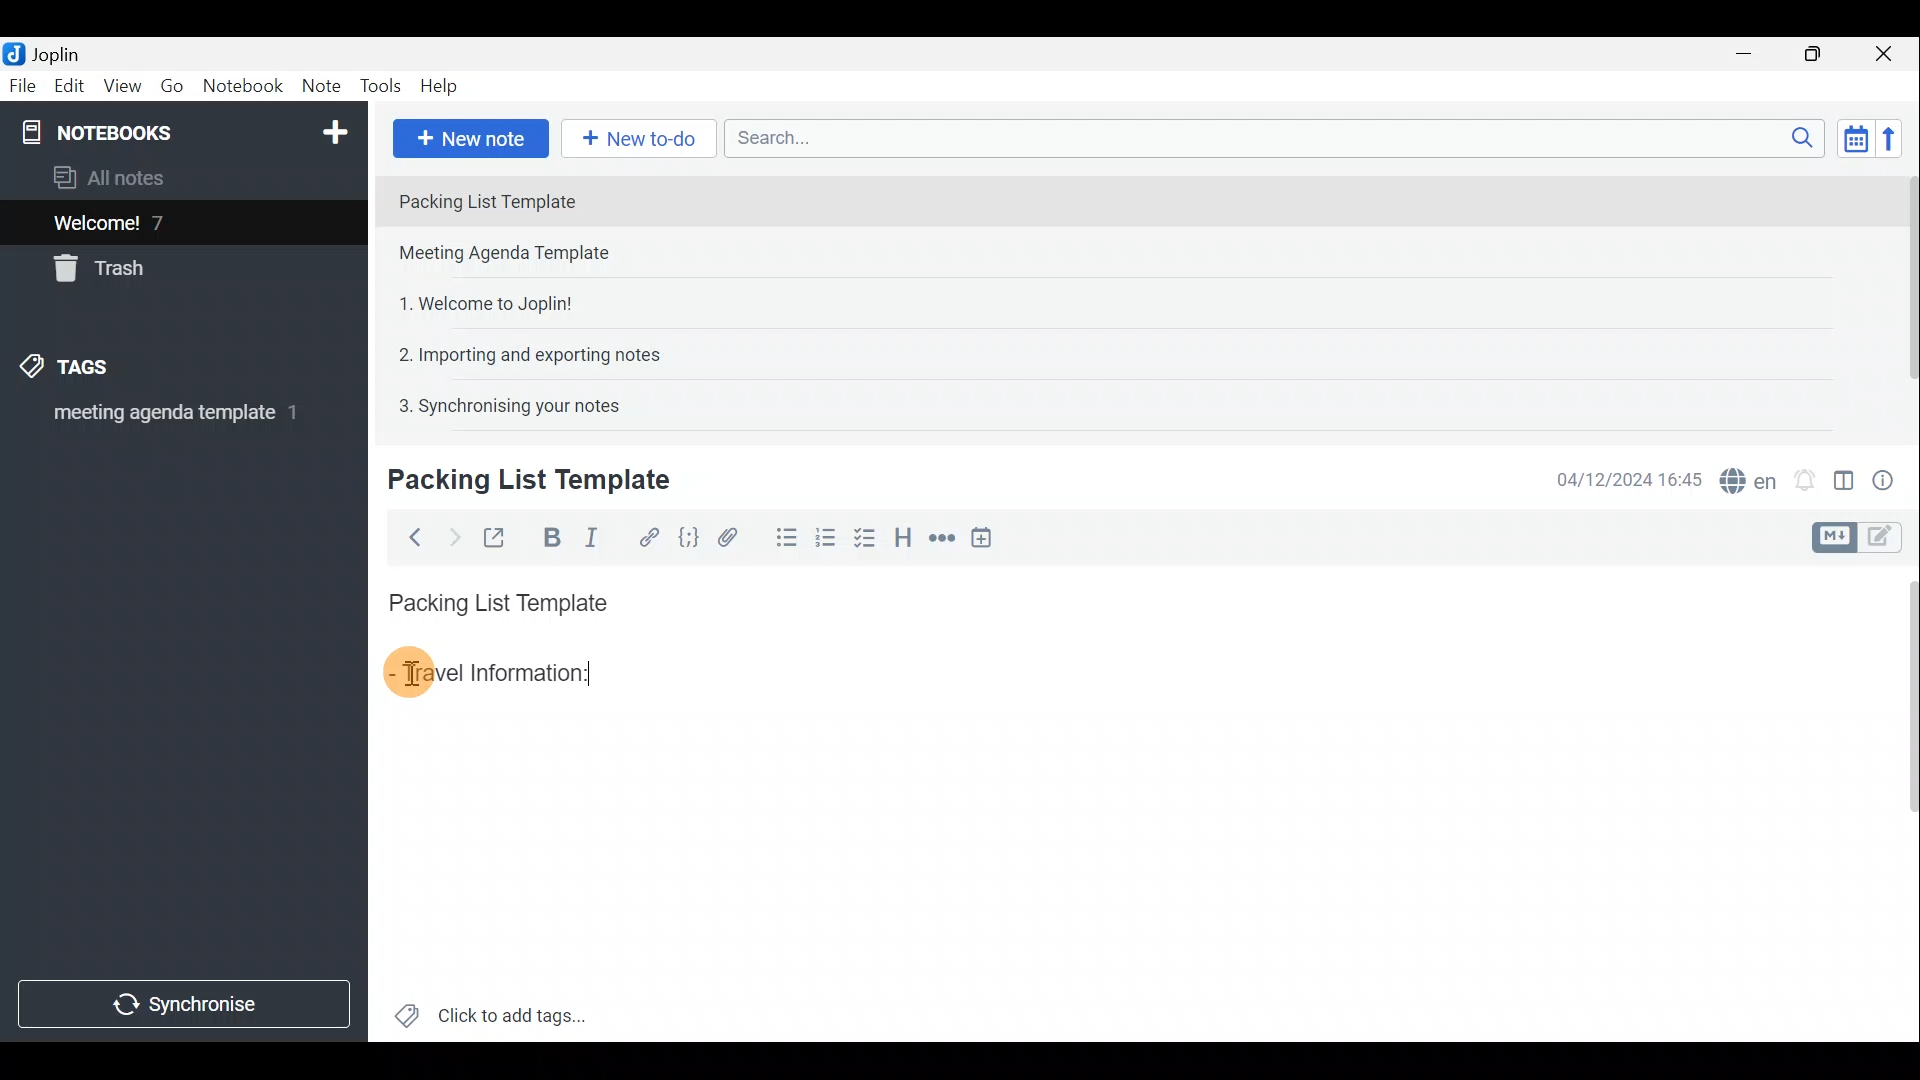 The height and width of the screenshot is (1080, 1920). What do you see at coordinates (496, 535) in the screenshot?
I see `Toggle external editing` at bounding box center [496, 535].